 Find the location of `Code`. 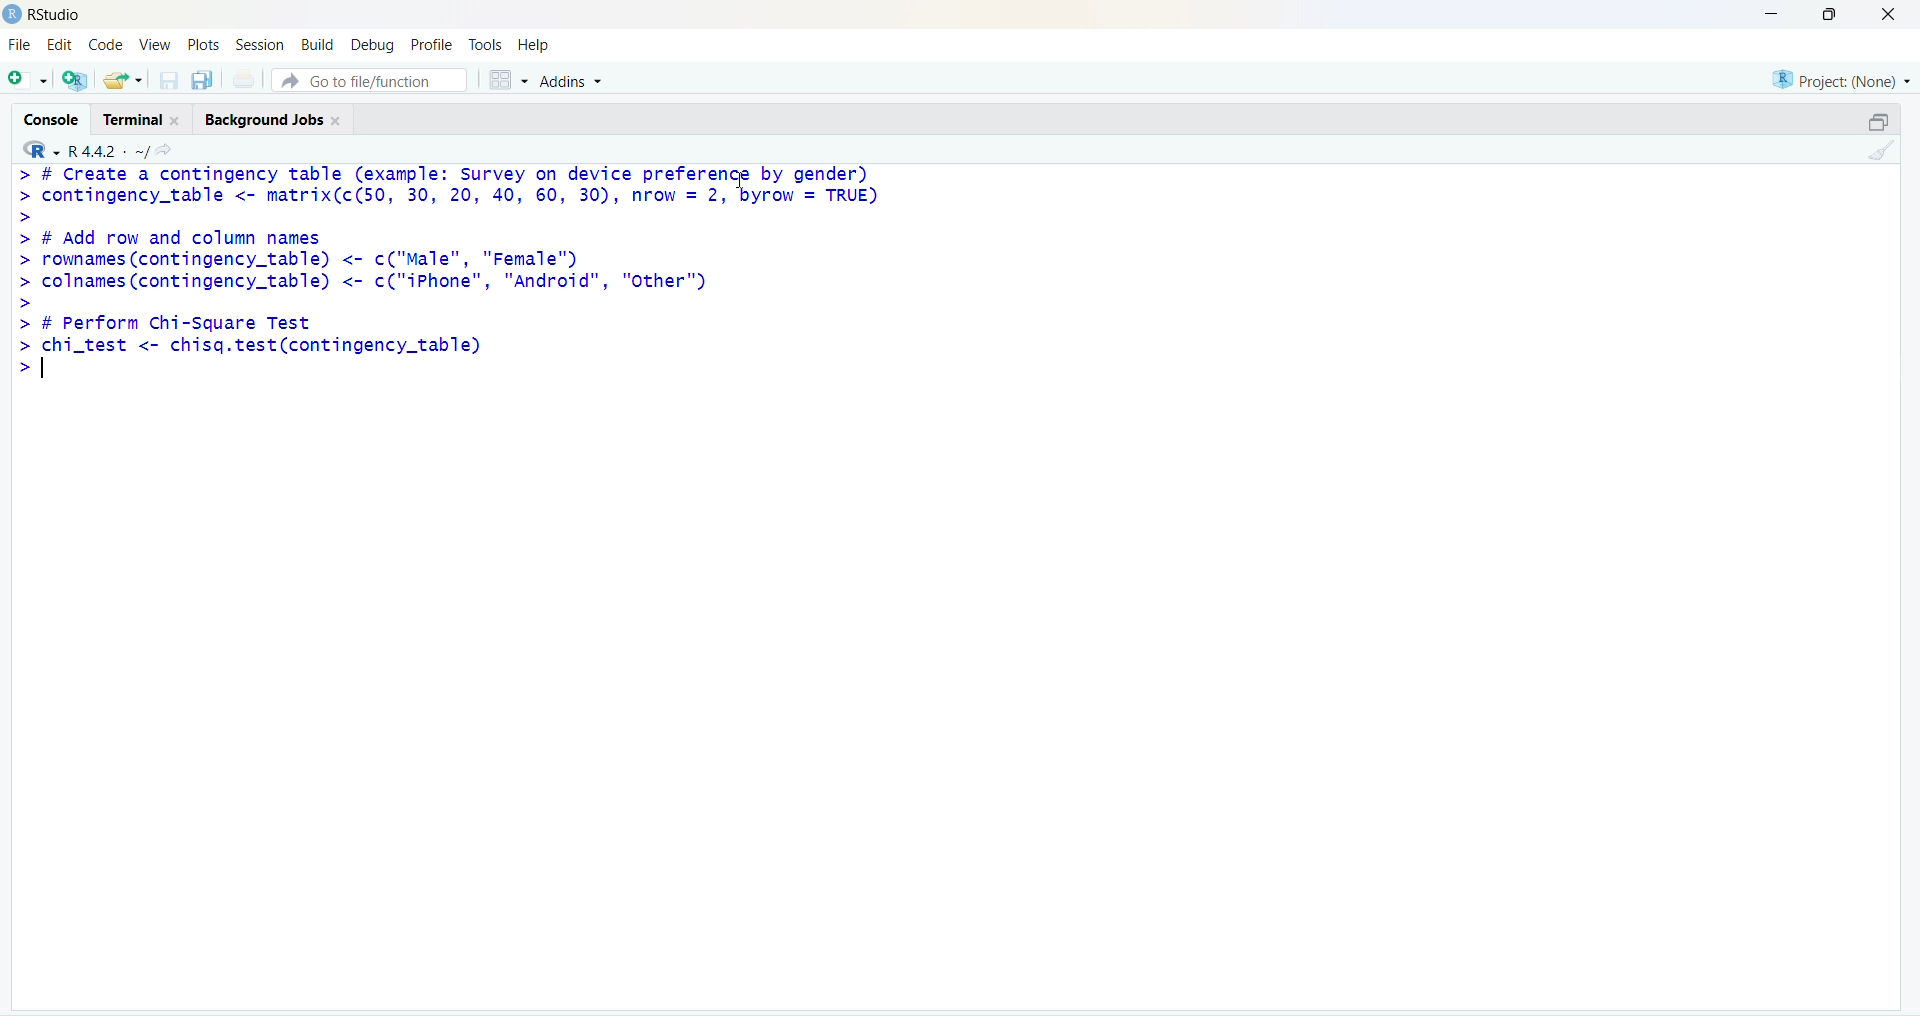

Code is located at coordinates (106, 44).